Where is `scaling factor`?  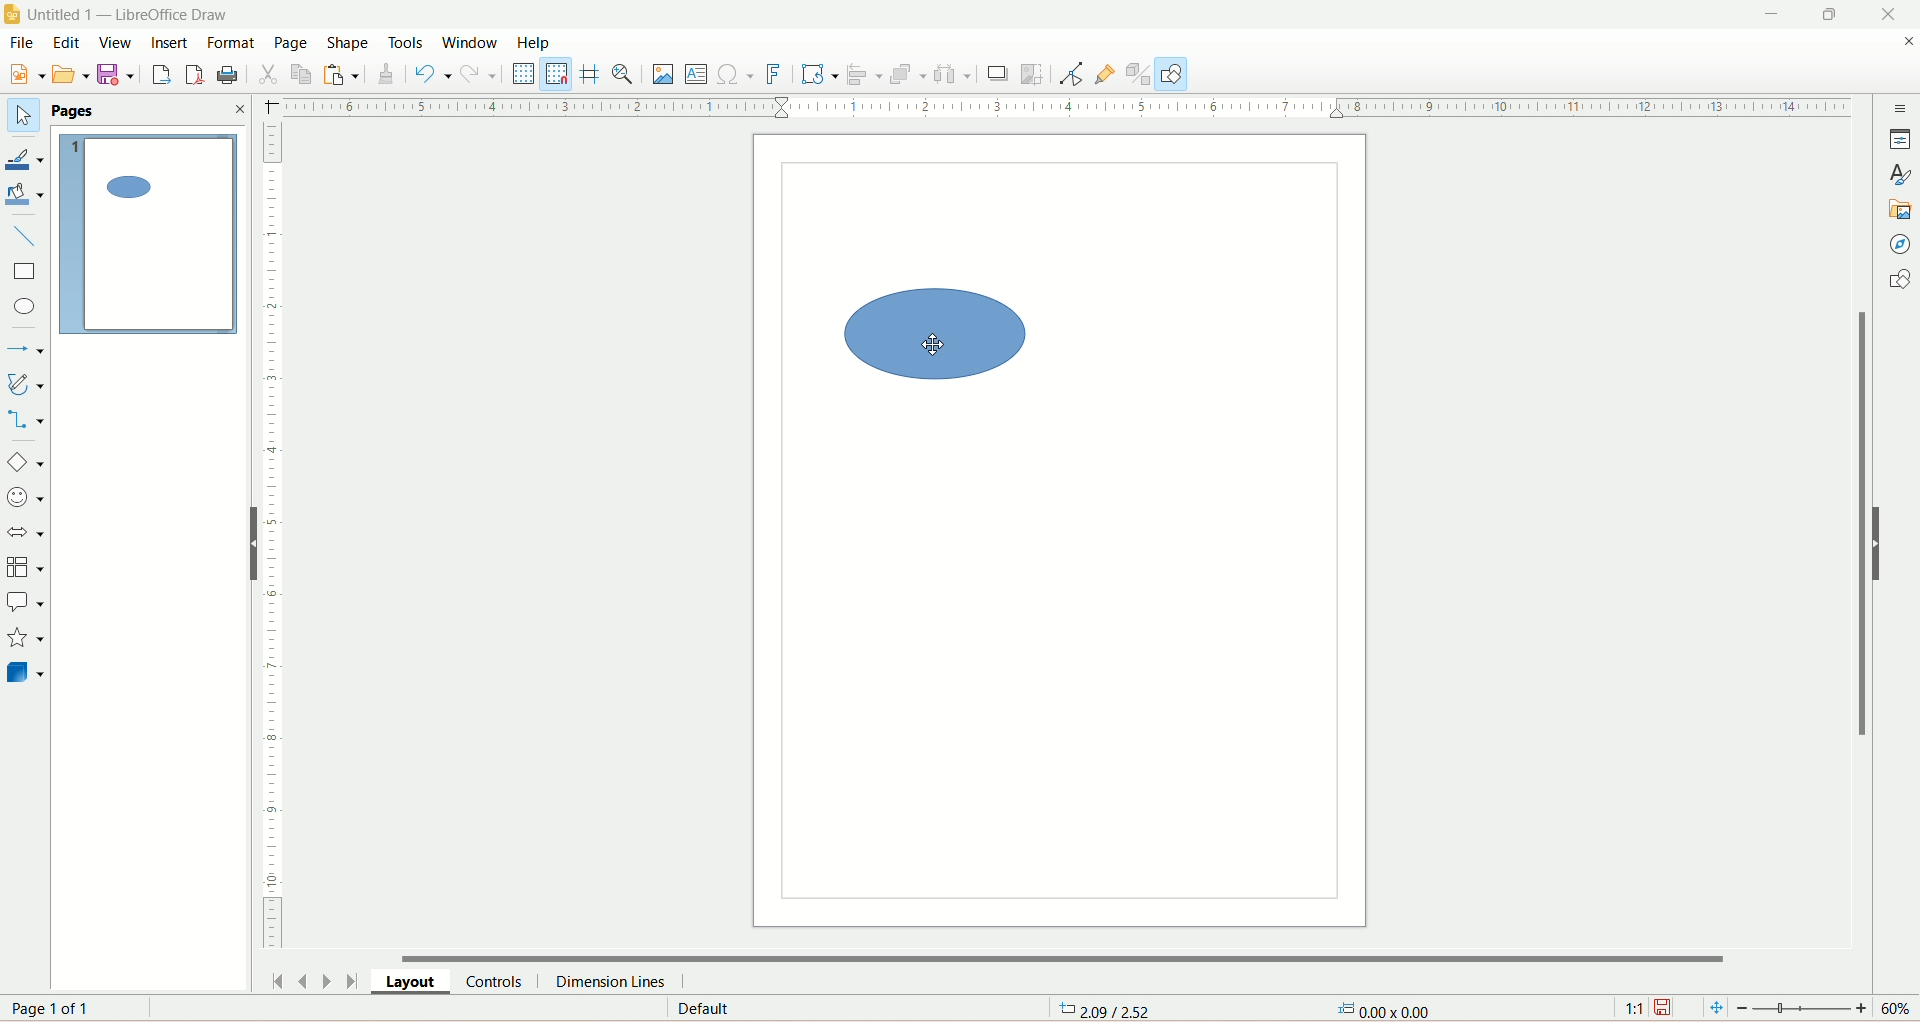
scaling factor is located at coordinates (1637, 1006).